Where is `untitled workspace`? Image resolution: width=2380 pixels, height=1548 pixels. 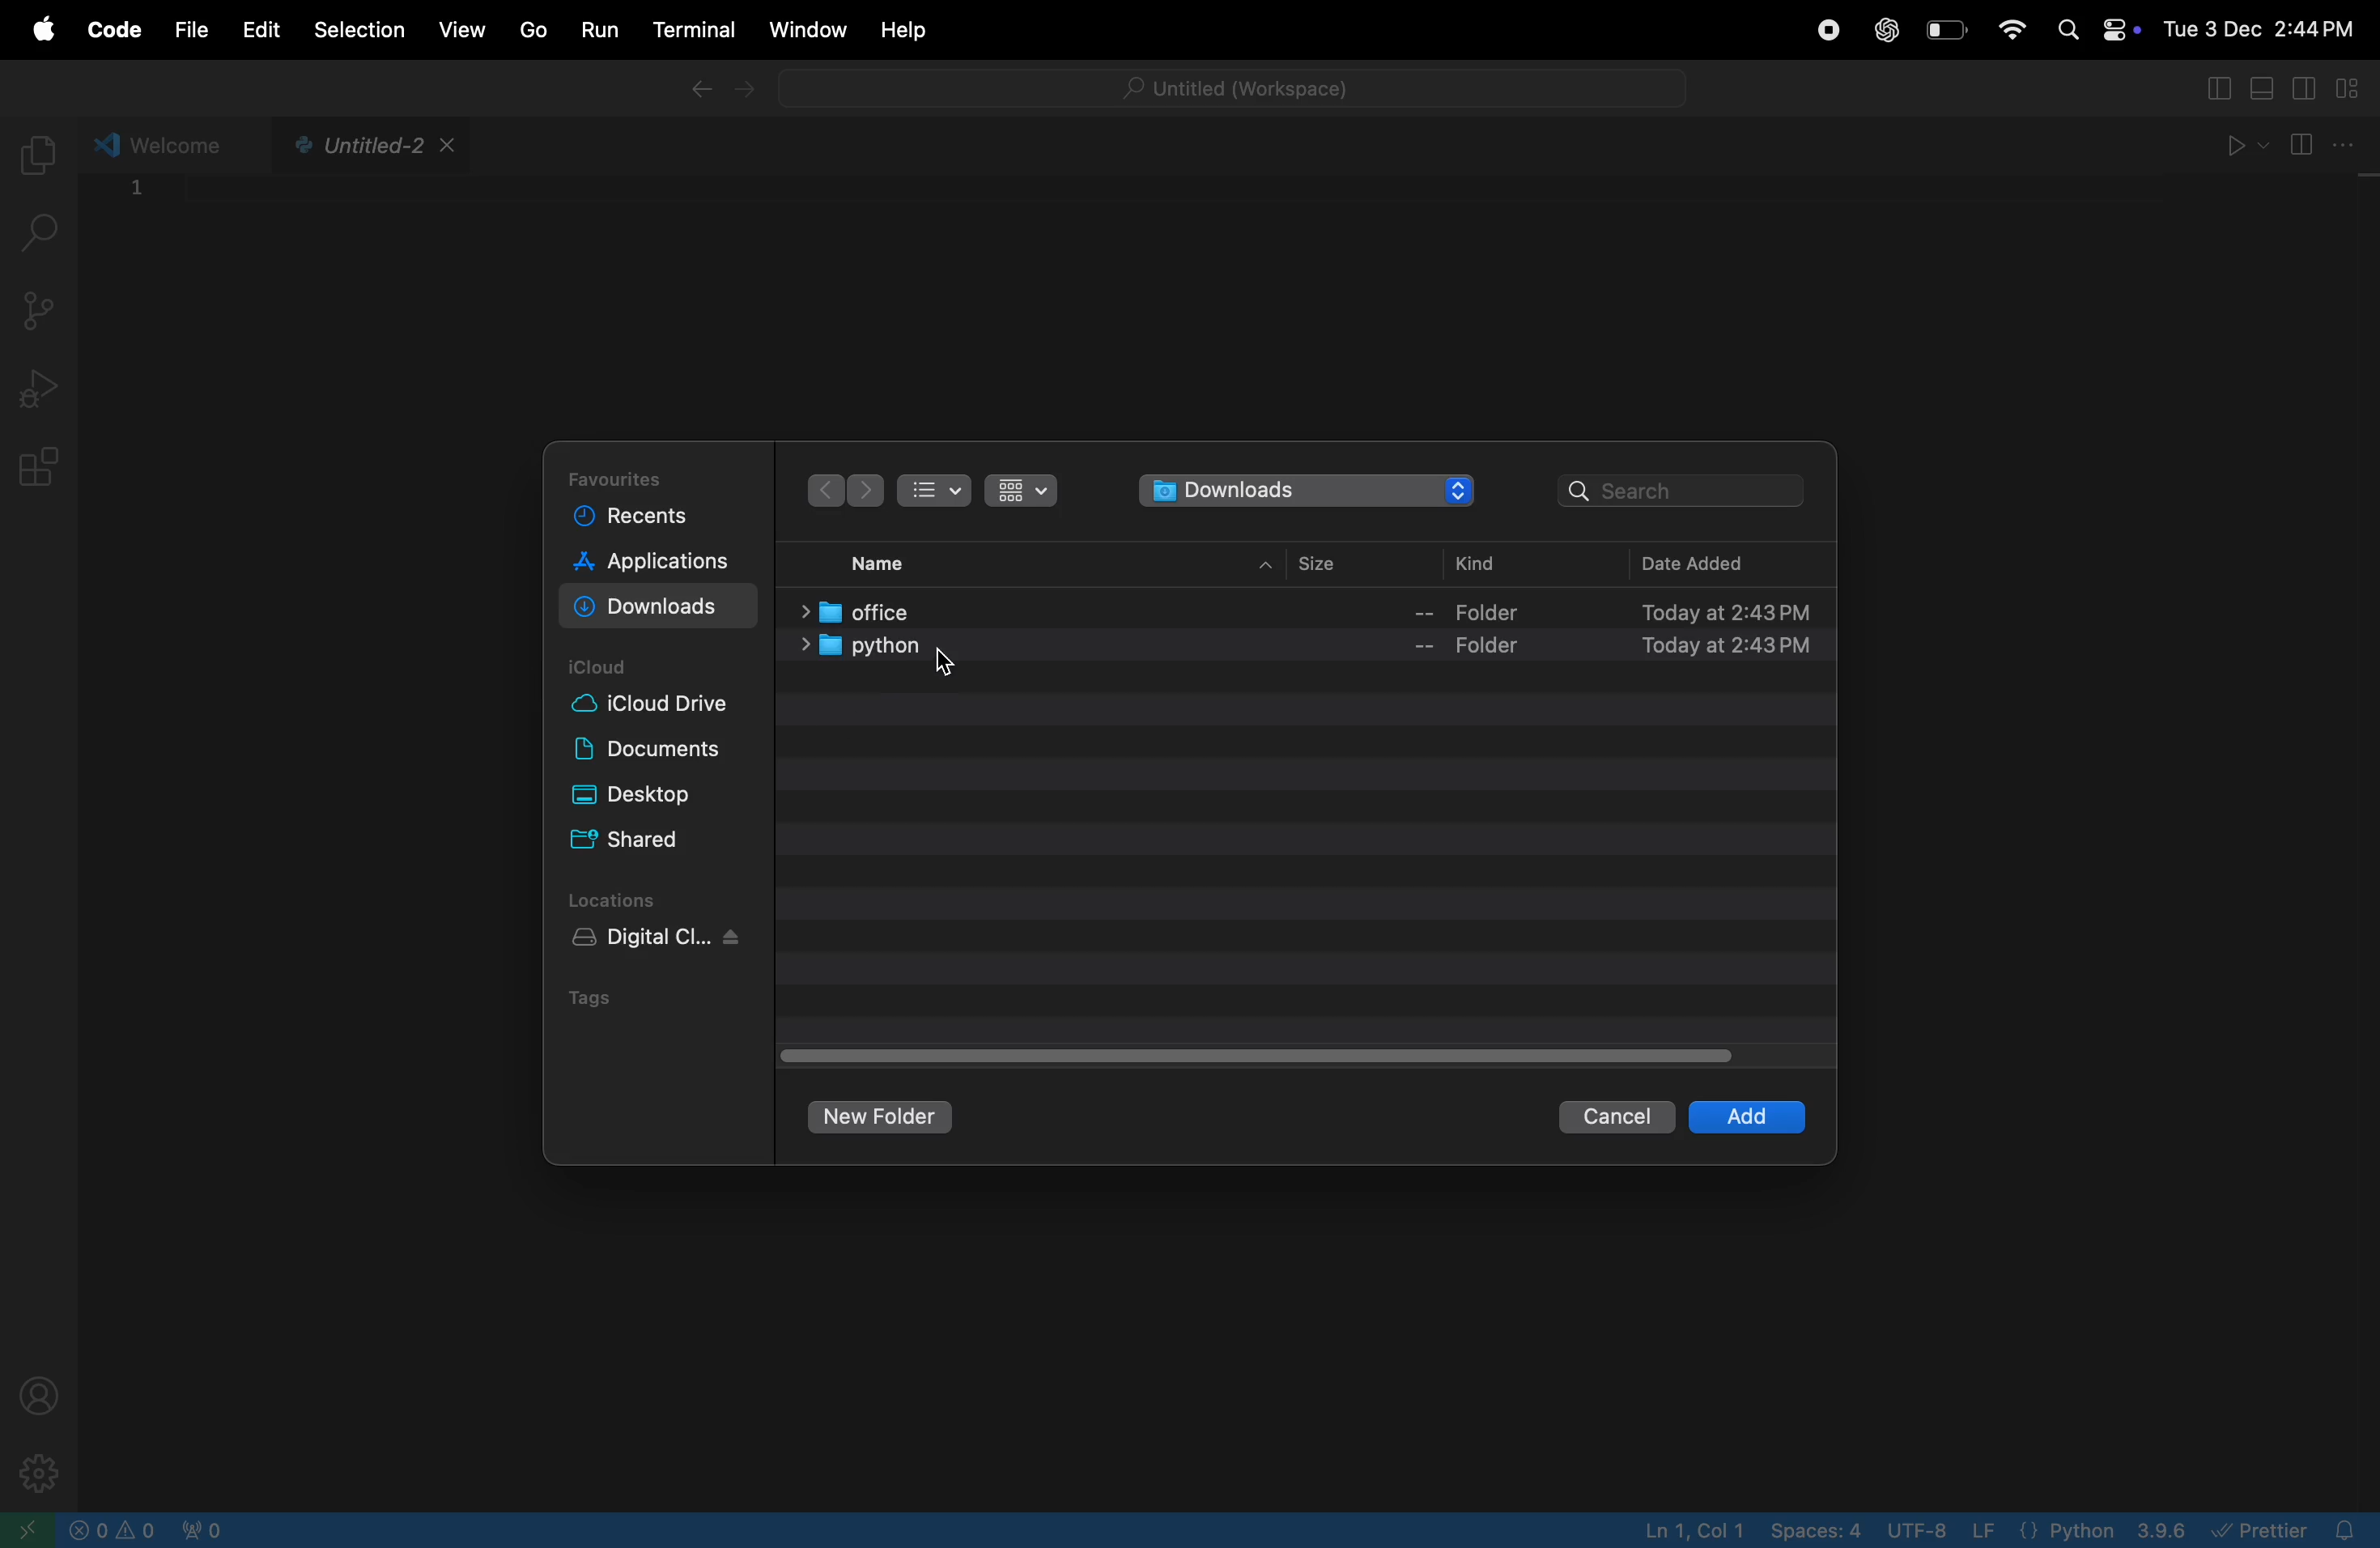
untitled workspace is located at coordinates (1225, 84).